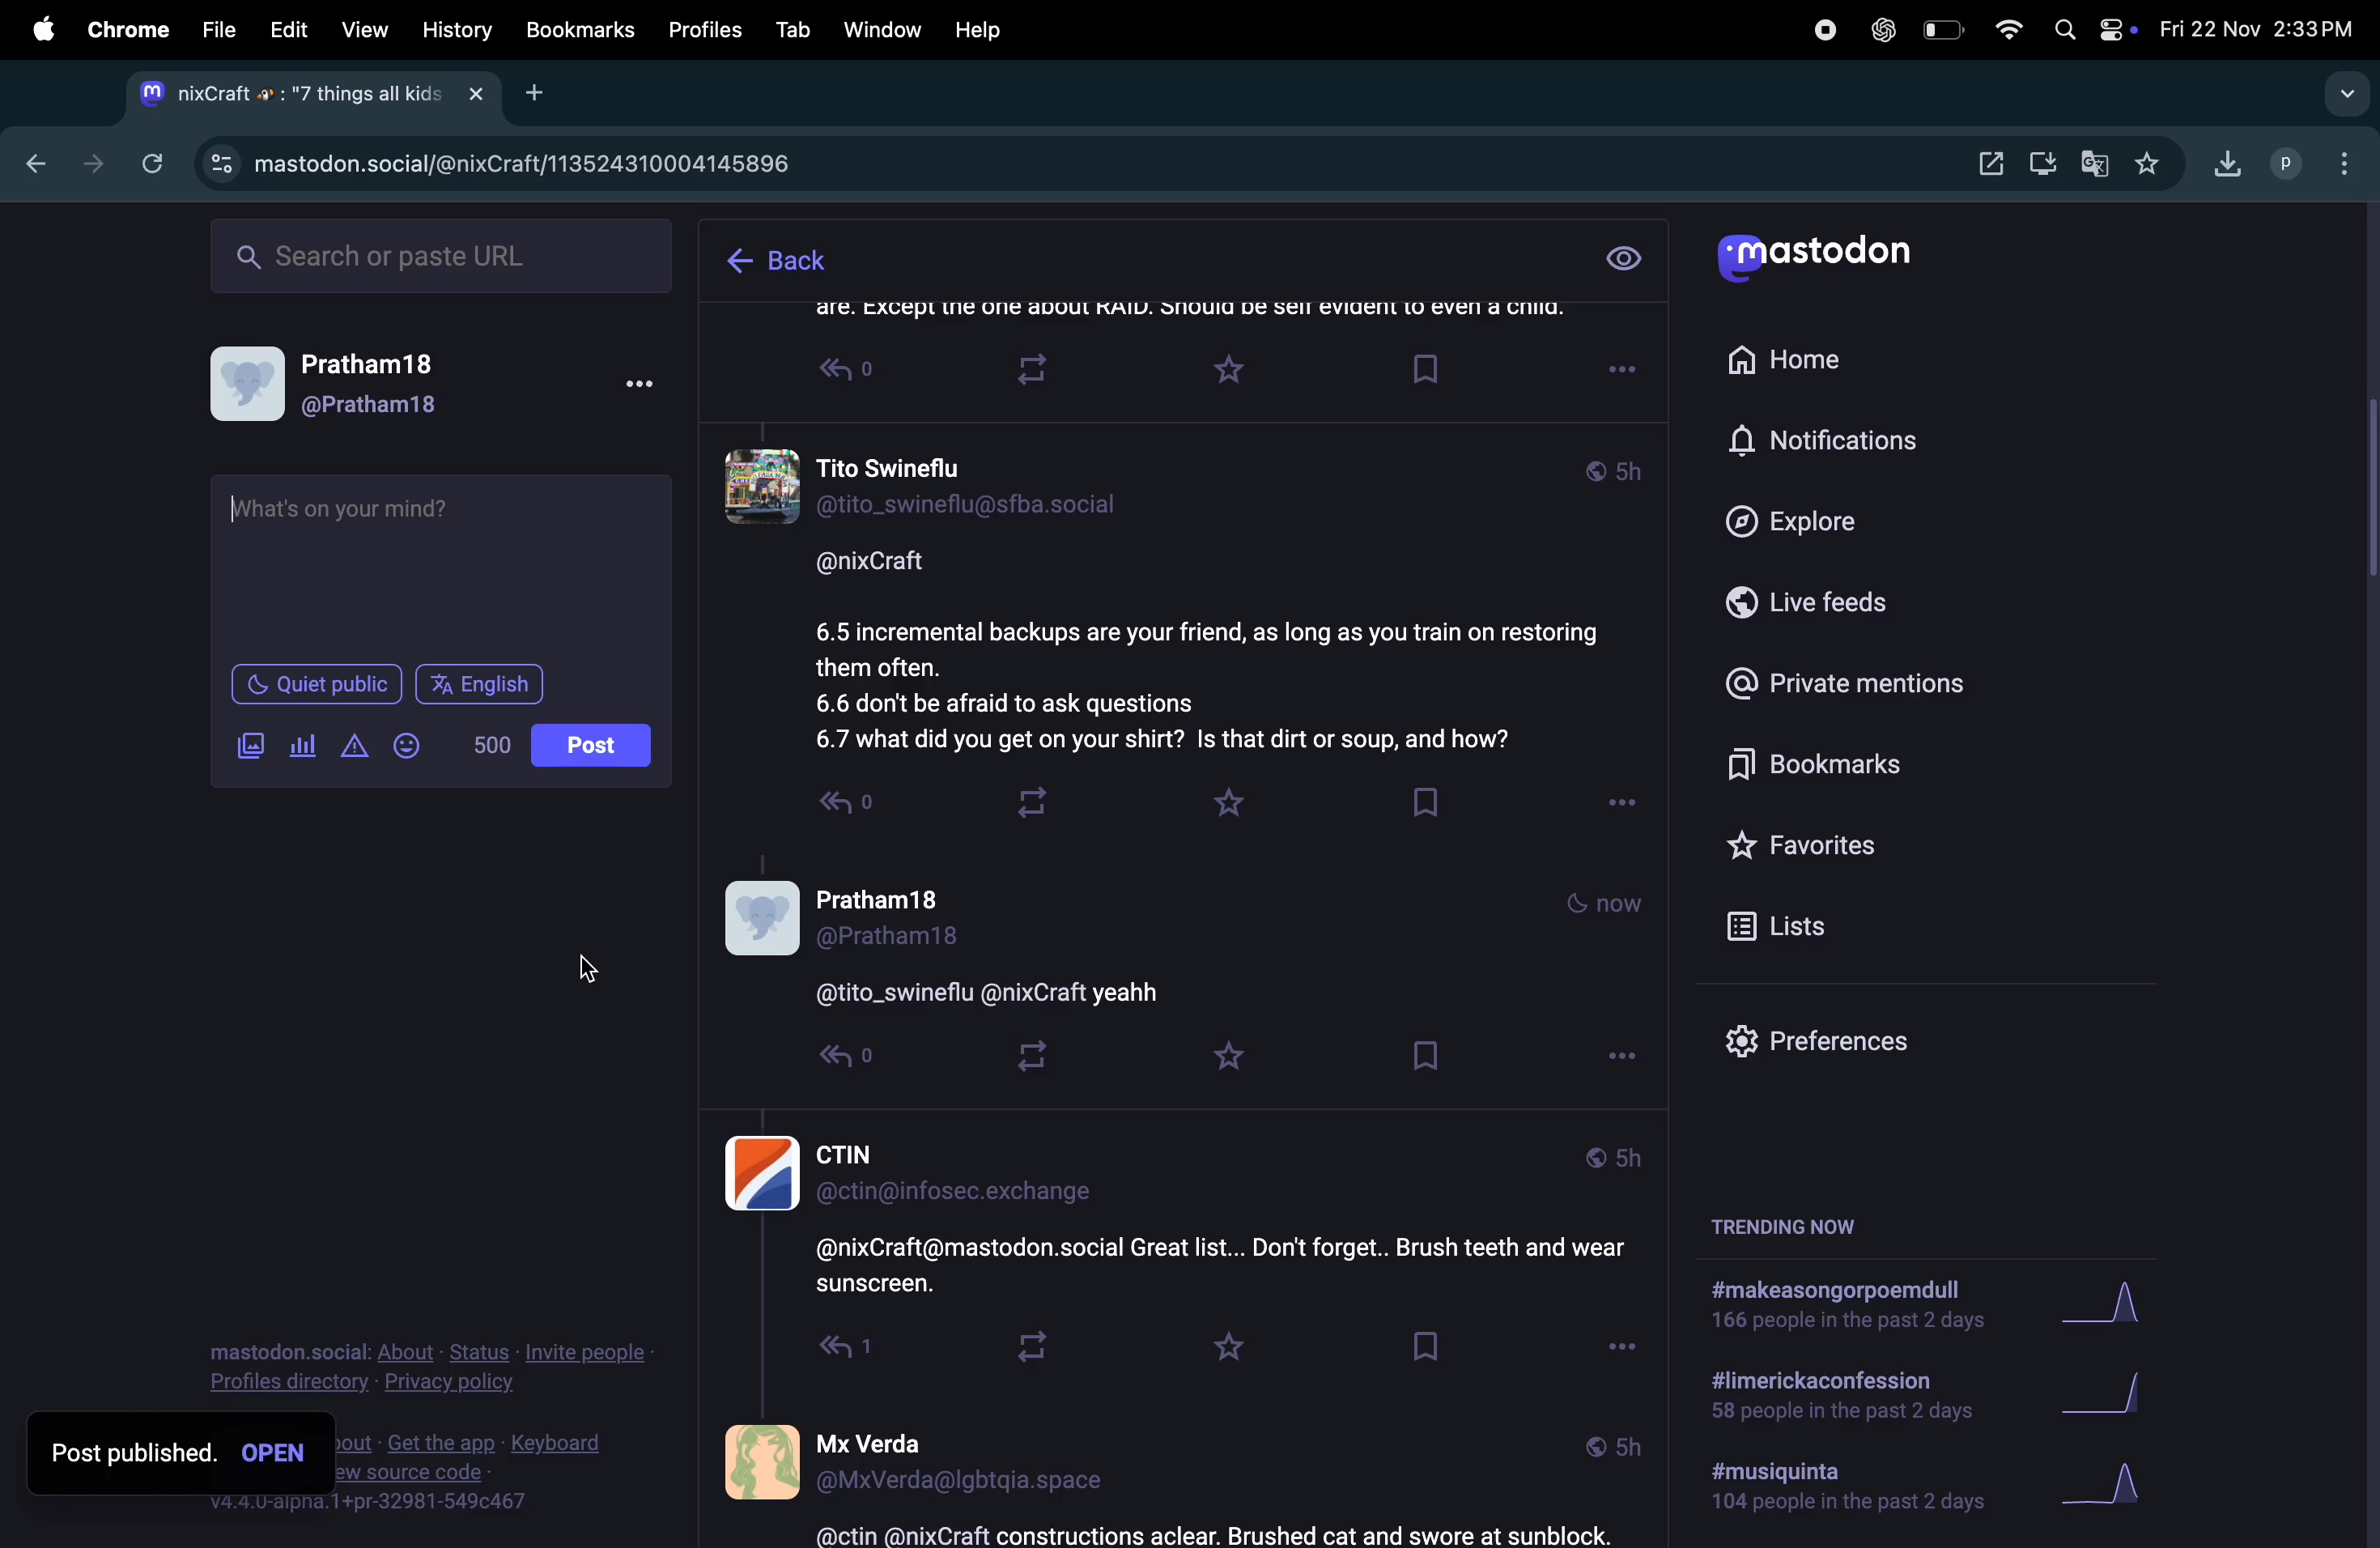 The image size is (2380, 1548). Describe the element at coordinates (1800, 1228) in the screenshot. I see `tending now` at that location.